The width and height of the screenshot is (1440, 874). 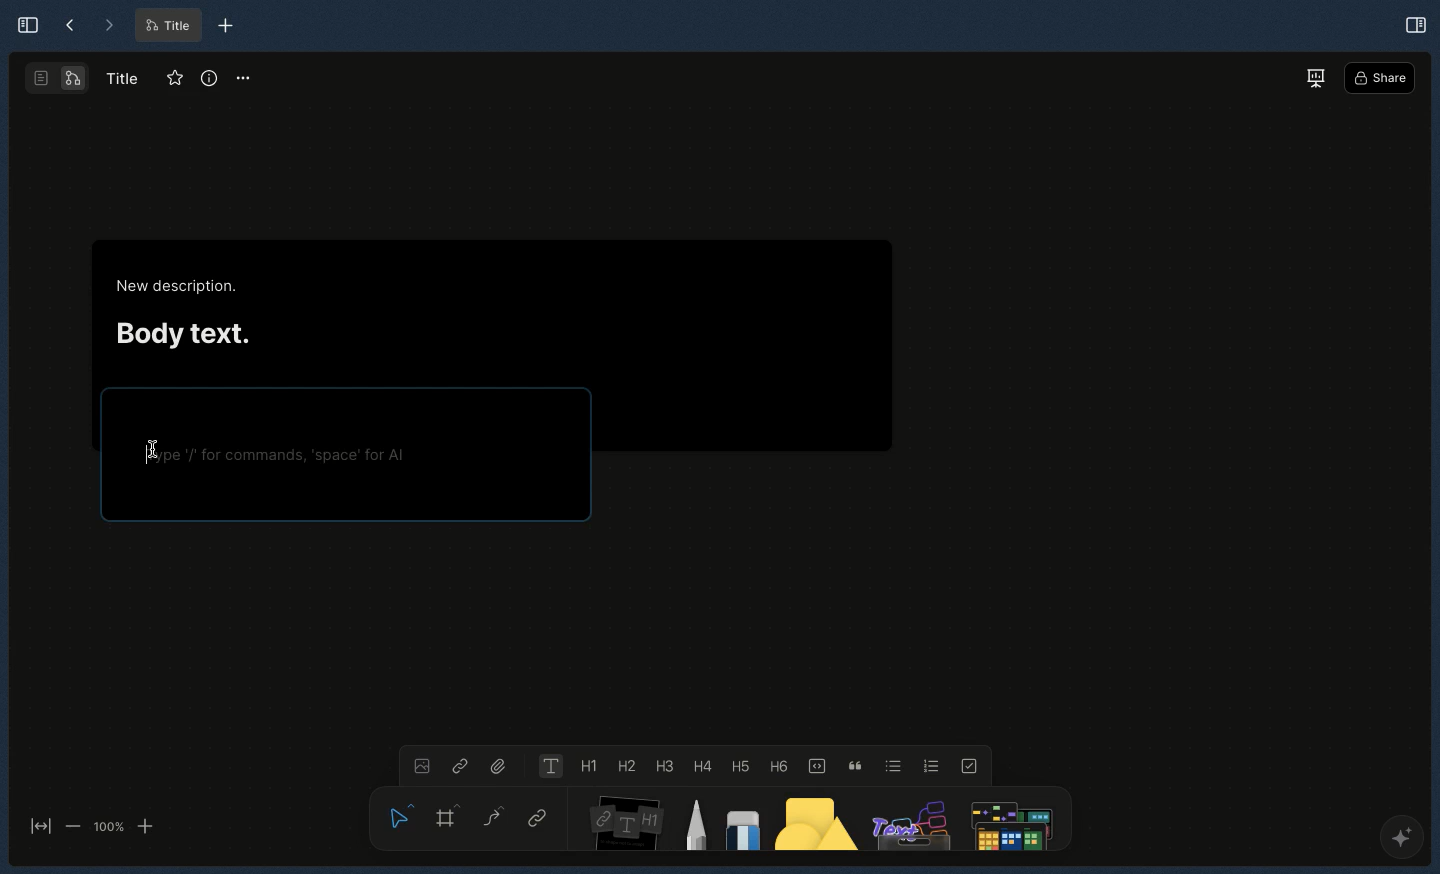 I want to click on cursor, so click(x=152, y=448).